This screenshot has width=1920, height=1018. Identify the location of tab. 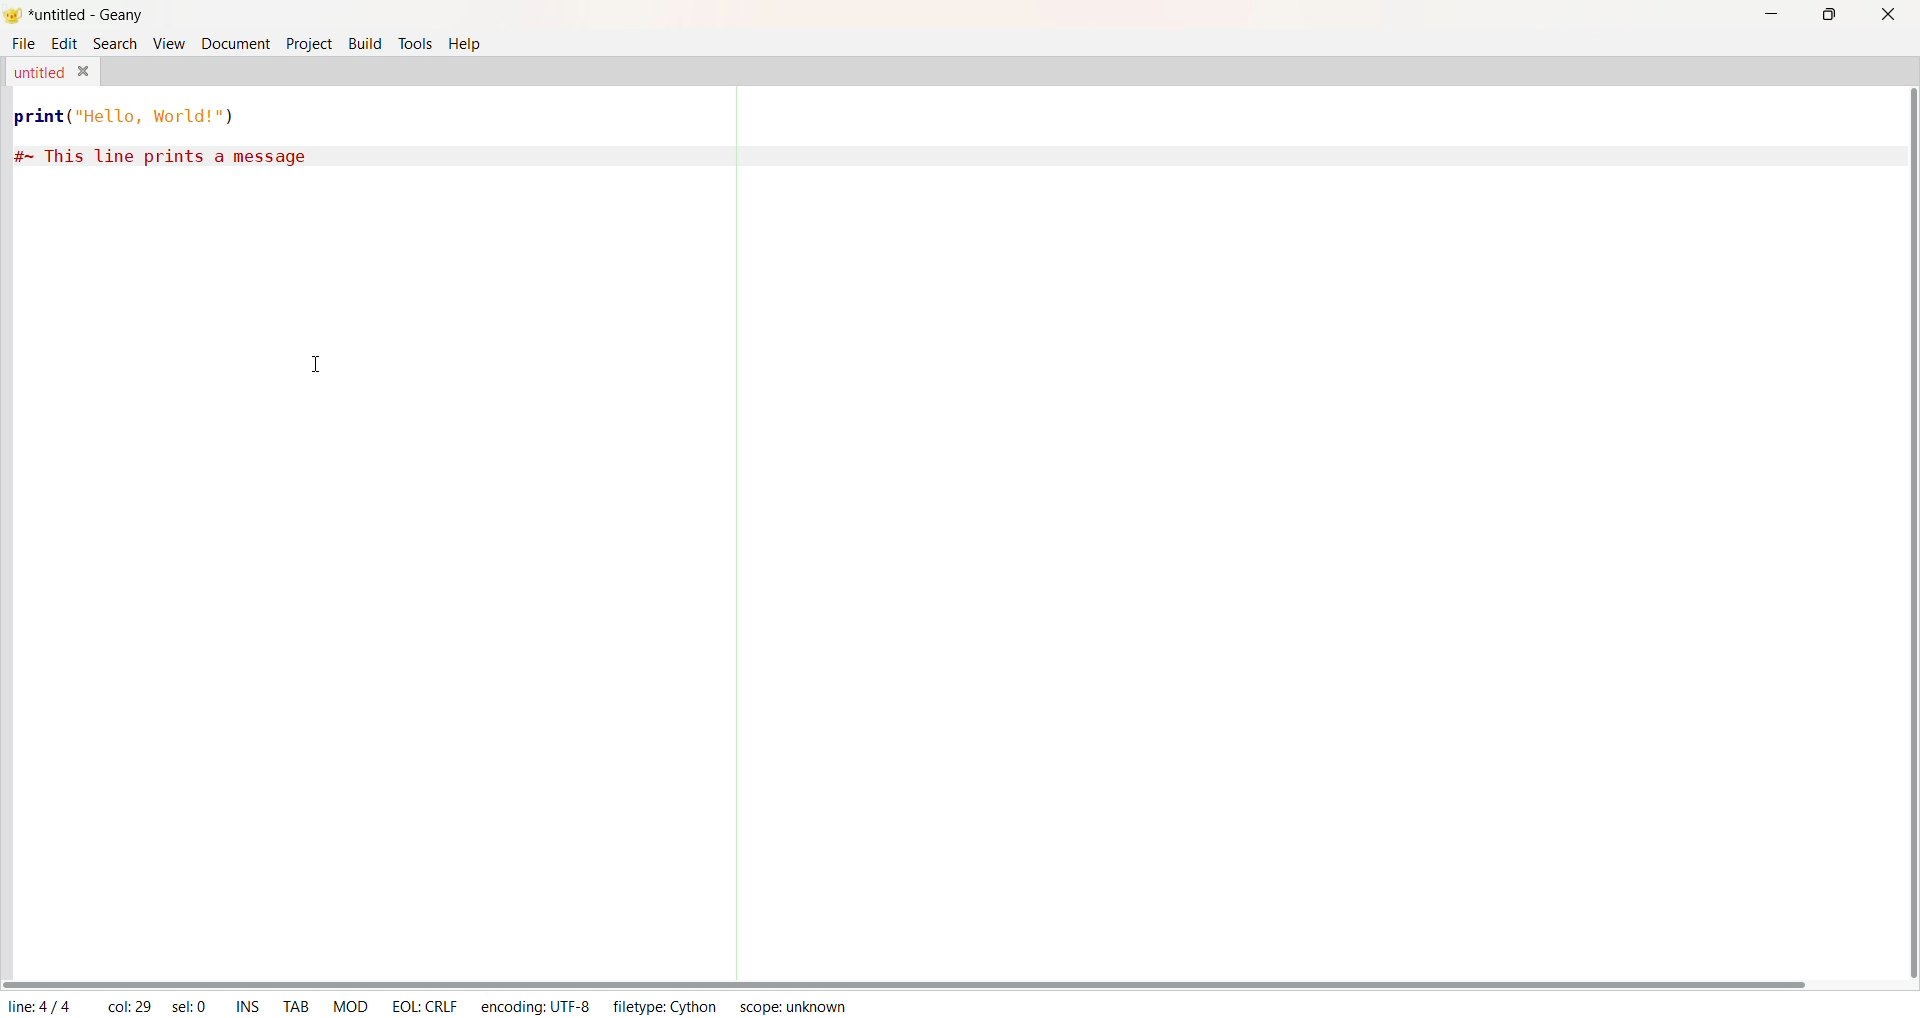
(296, 1005).